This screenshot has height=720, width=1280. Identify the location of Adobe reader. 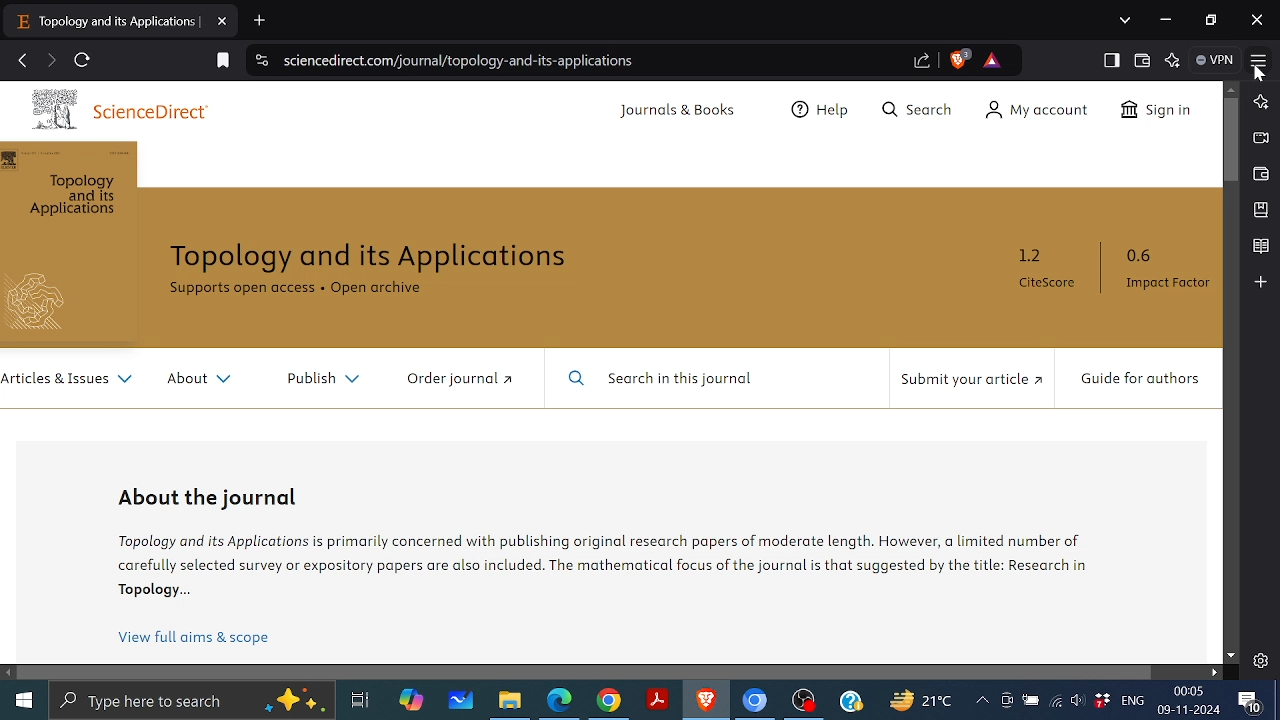
(656, 700).